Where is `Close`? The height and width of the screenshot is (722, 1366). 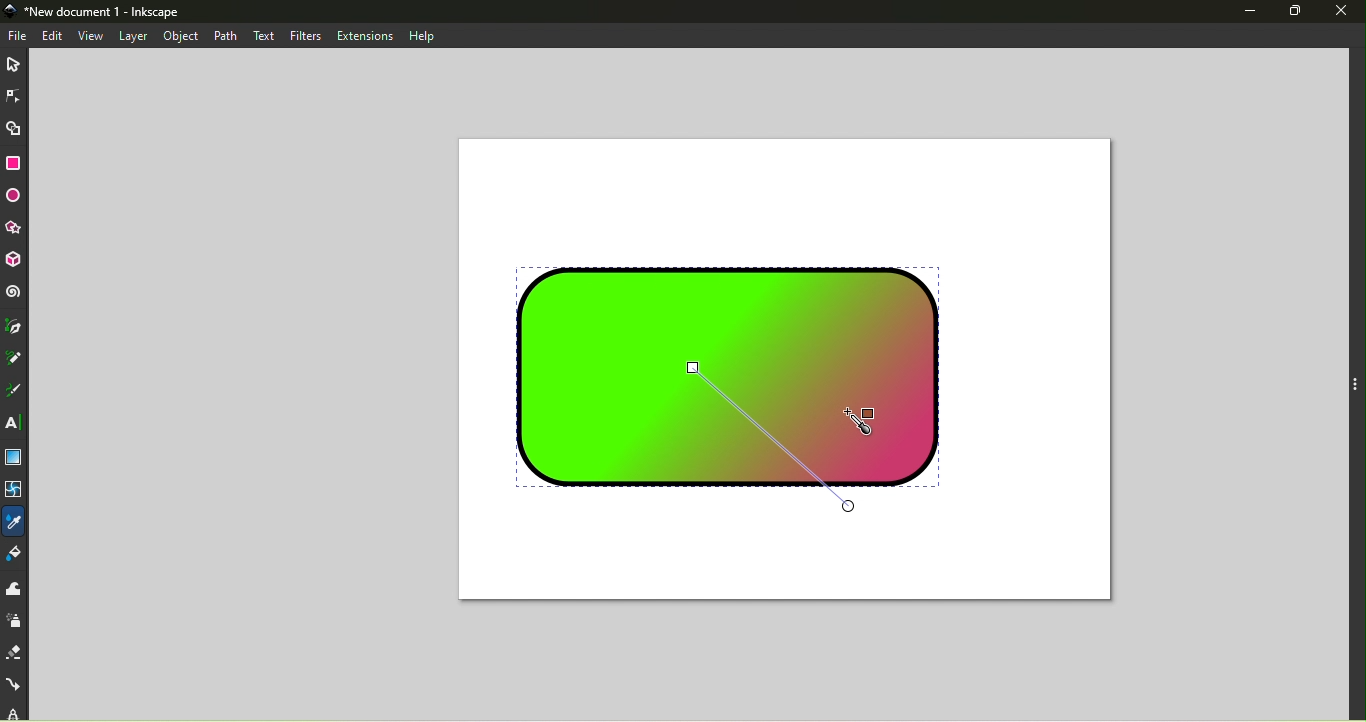 Close is located at coordinates (1344, 10).